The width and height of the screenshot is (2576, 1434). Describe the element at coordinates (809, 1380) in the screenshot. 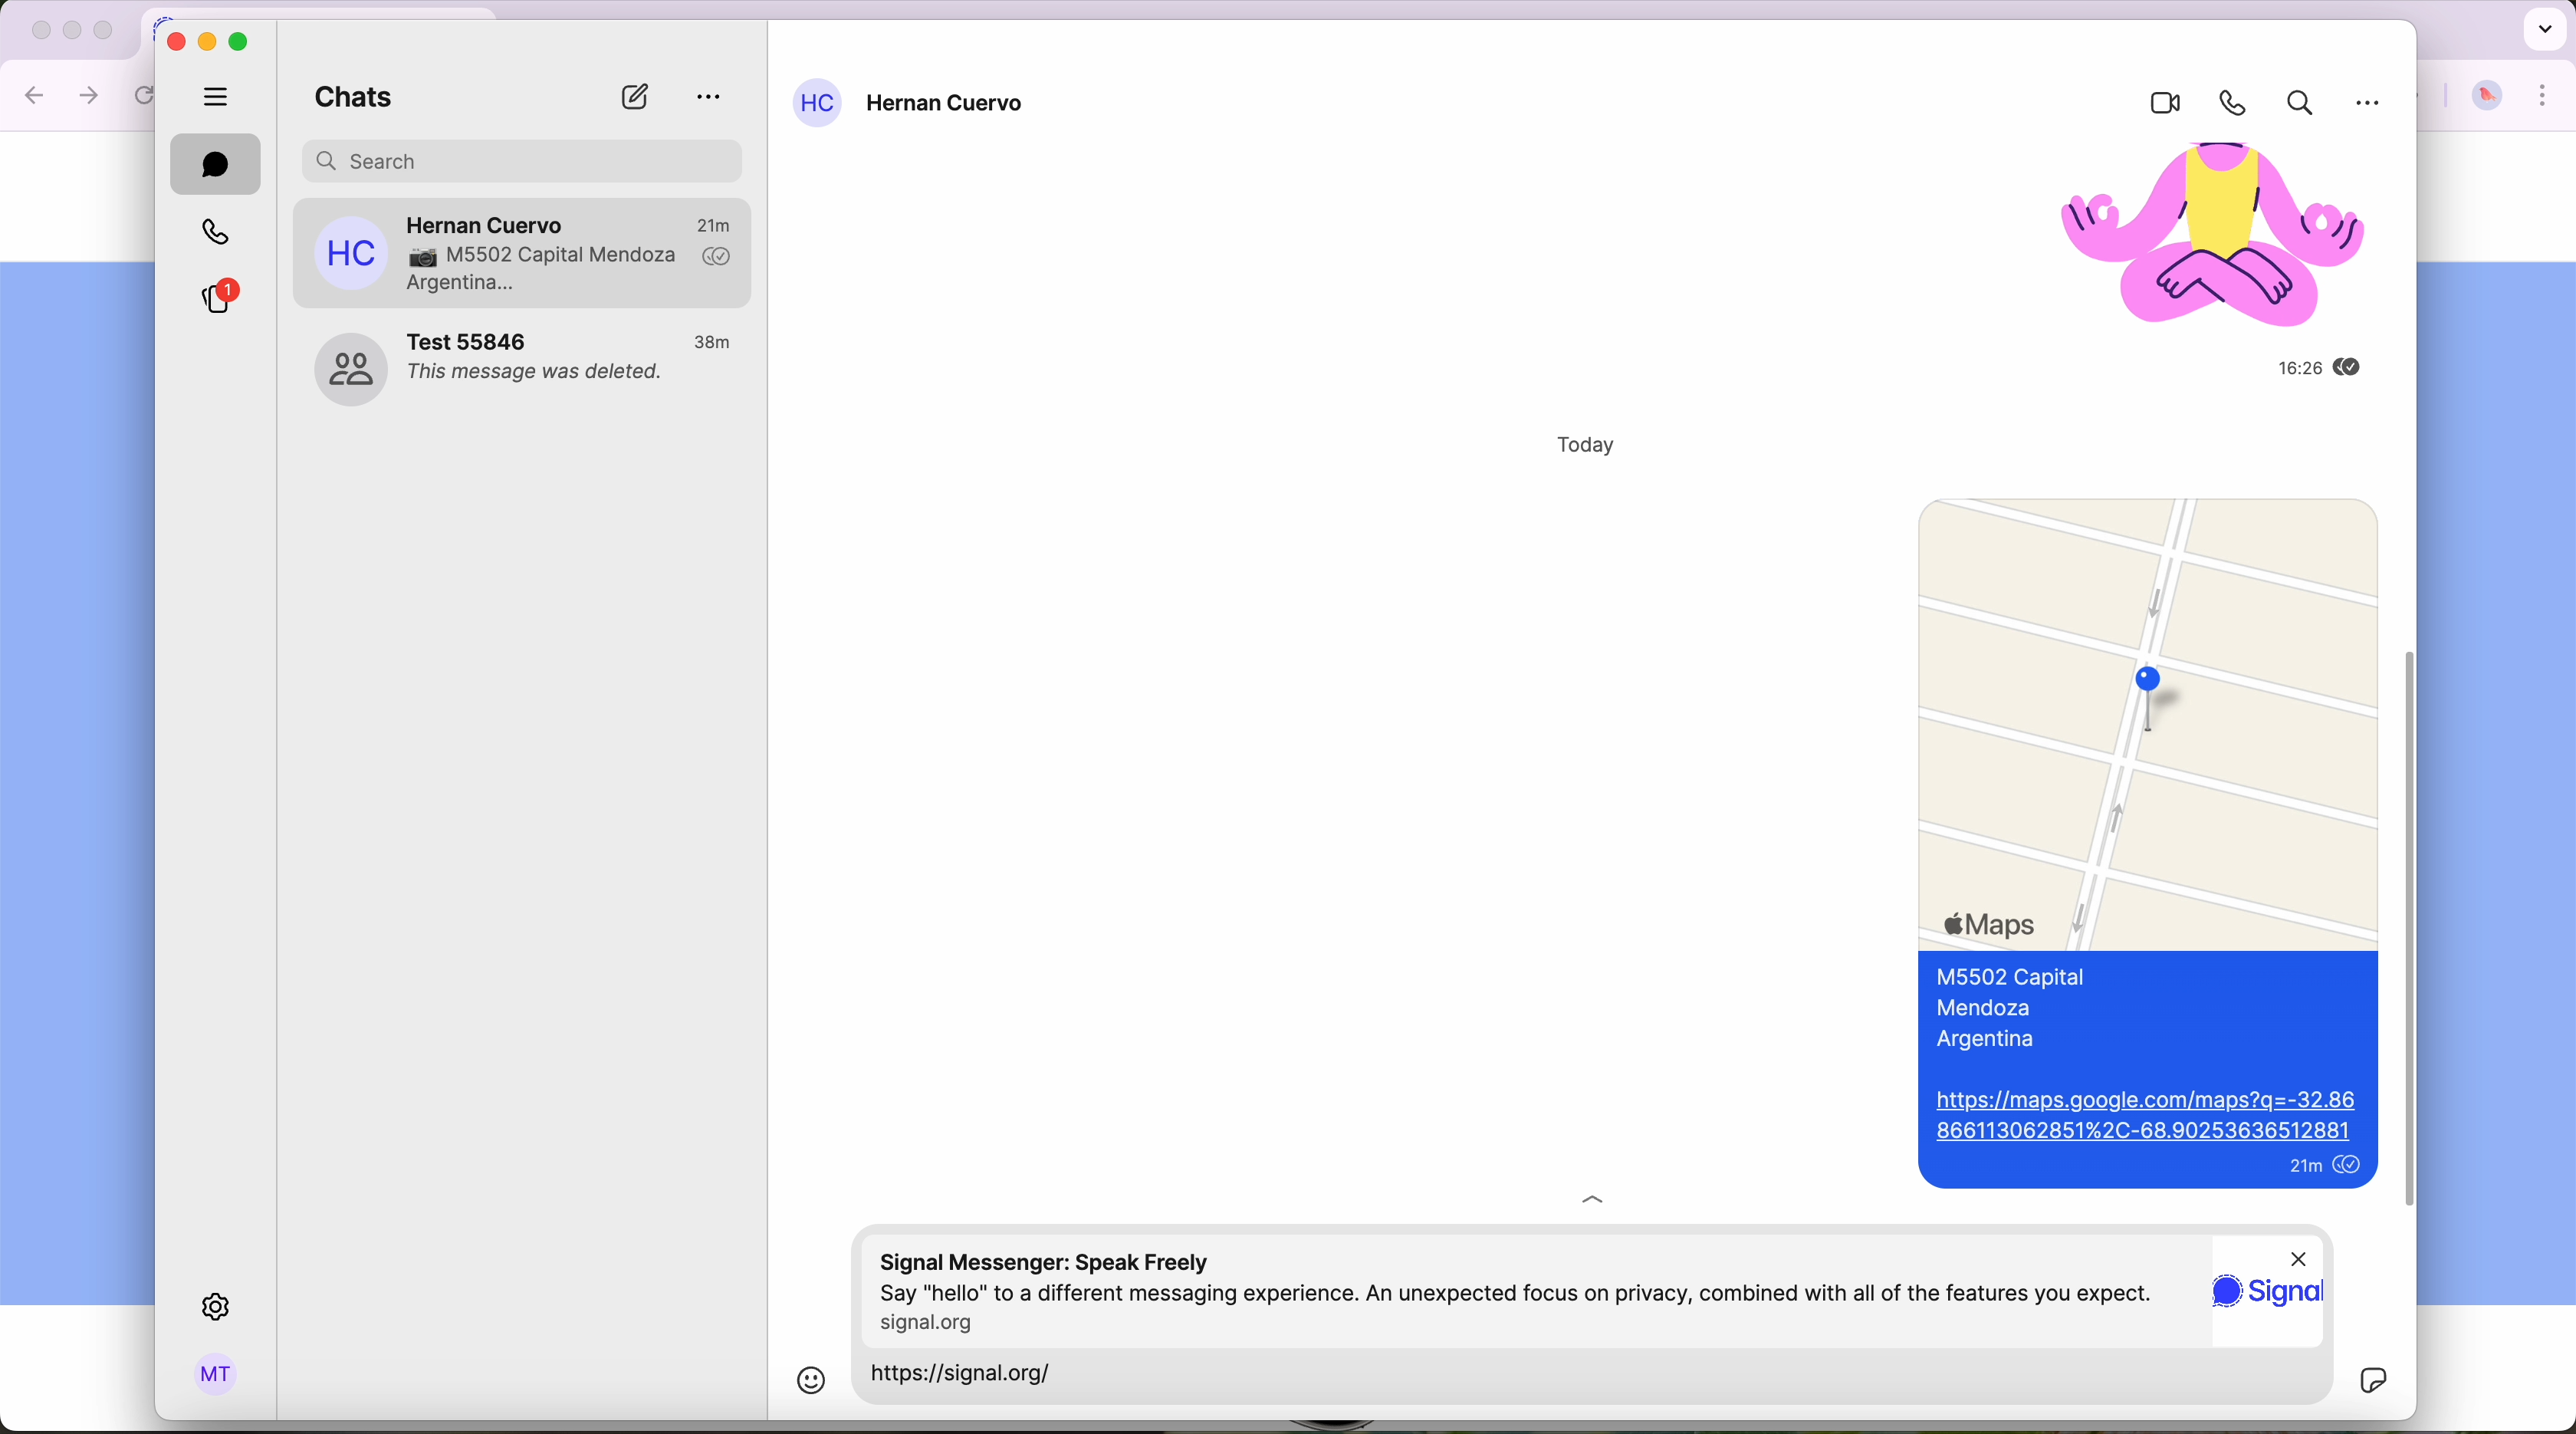

I see `emoji` at that location.